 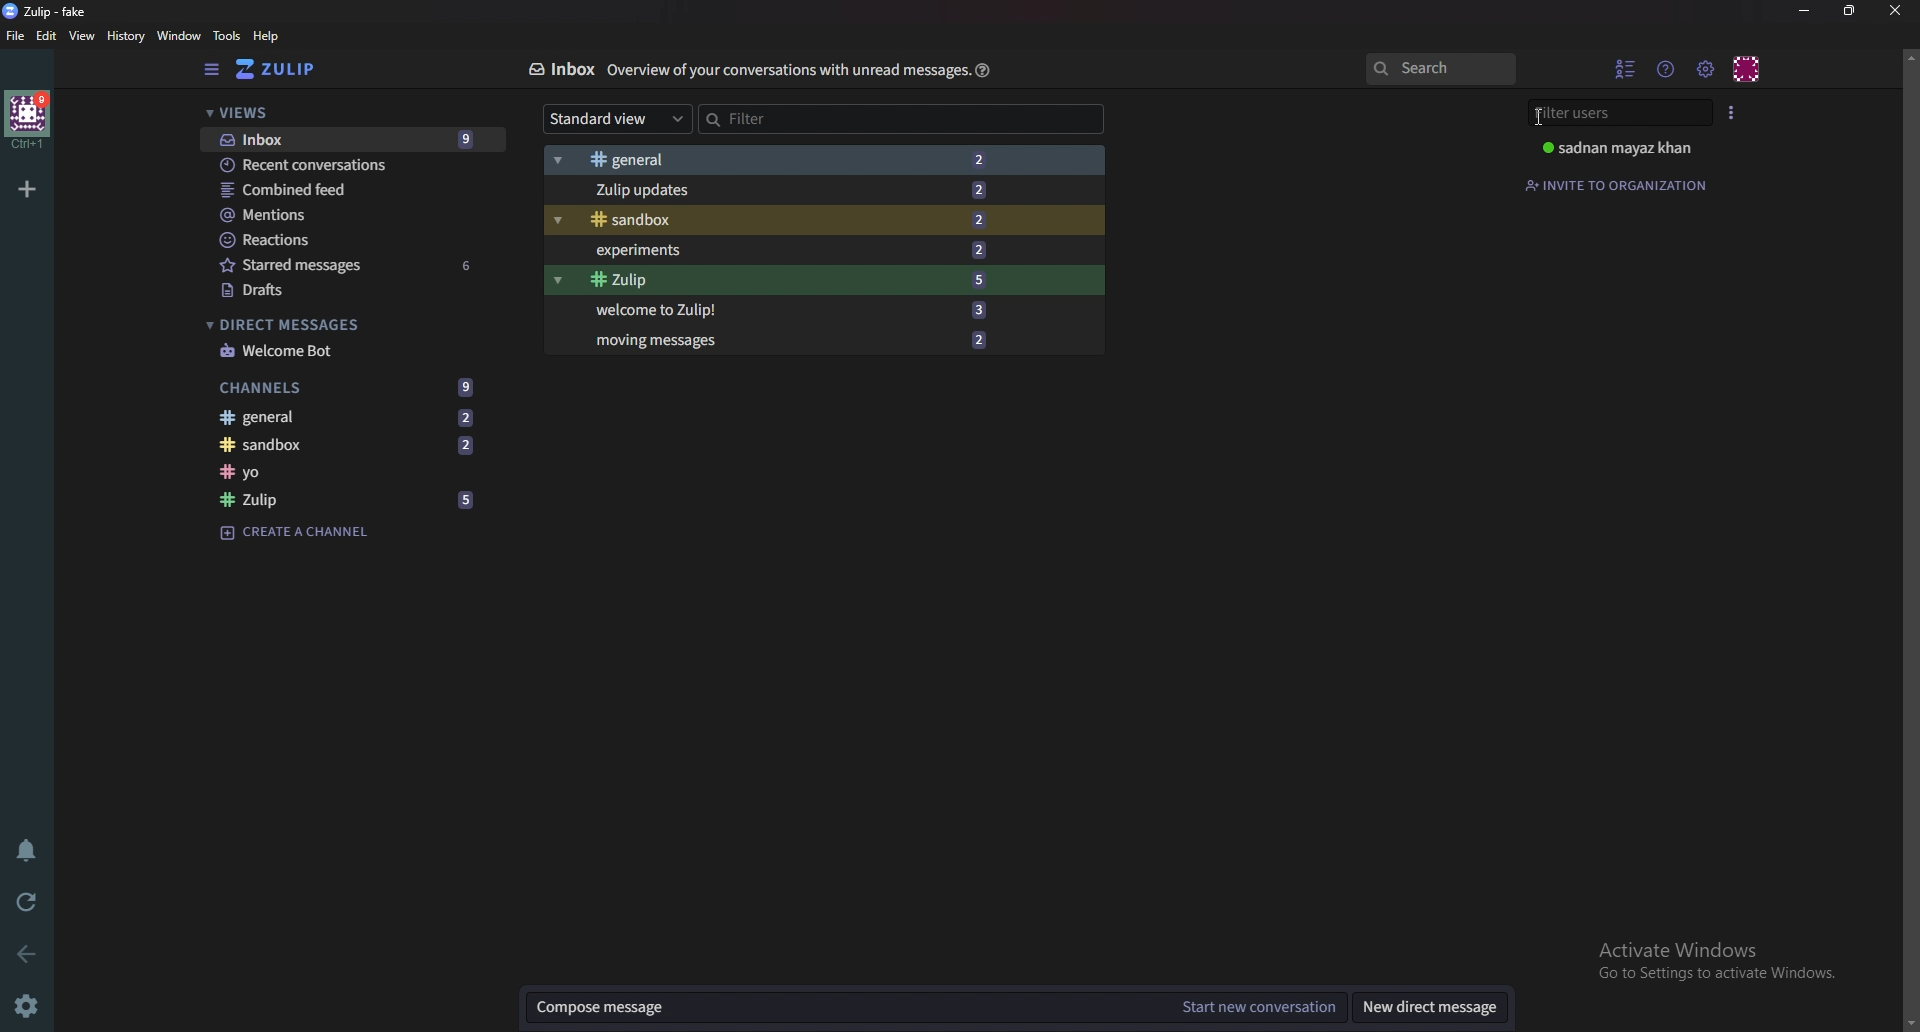 What do you see at coordinates (1897, 13) in the screenshot?
I see `Close` at bounding box center [1897, 13].